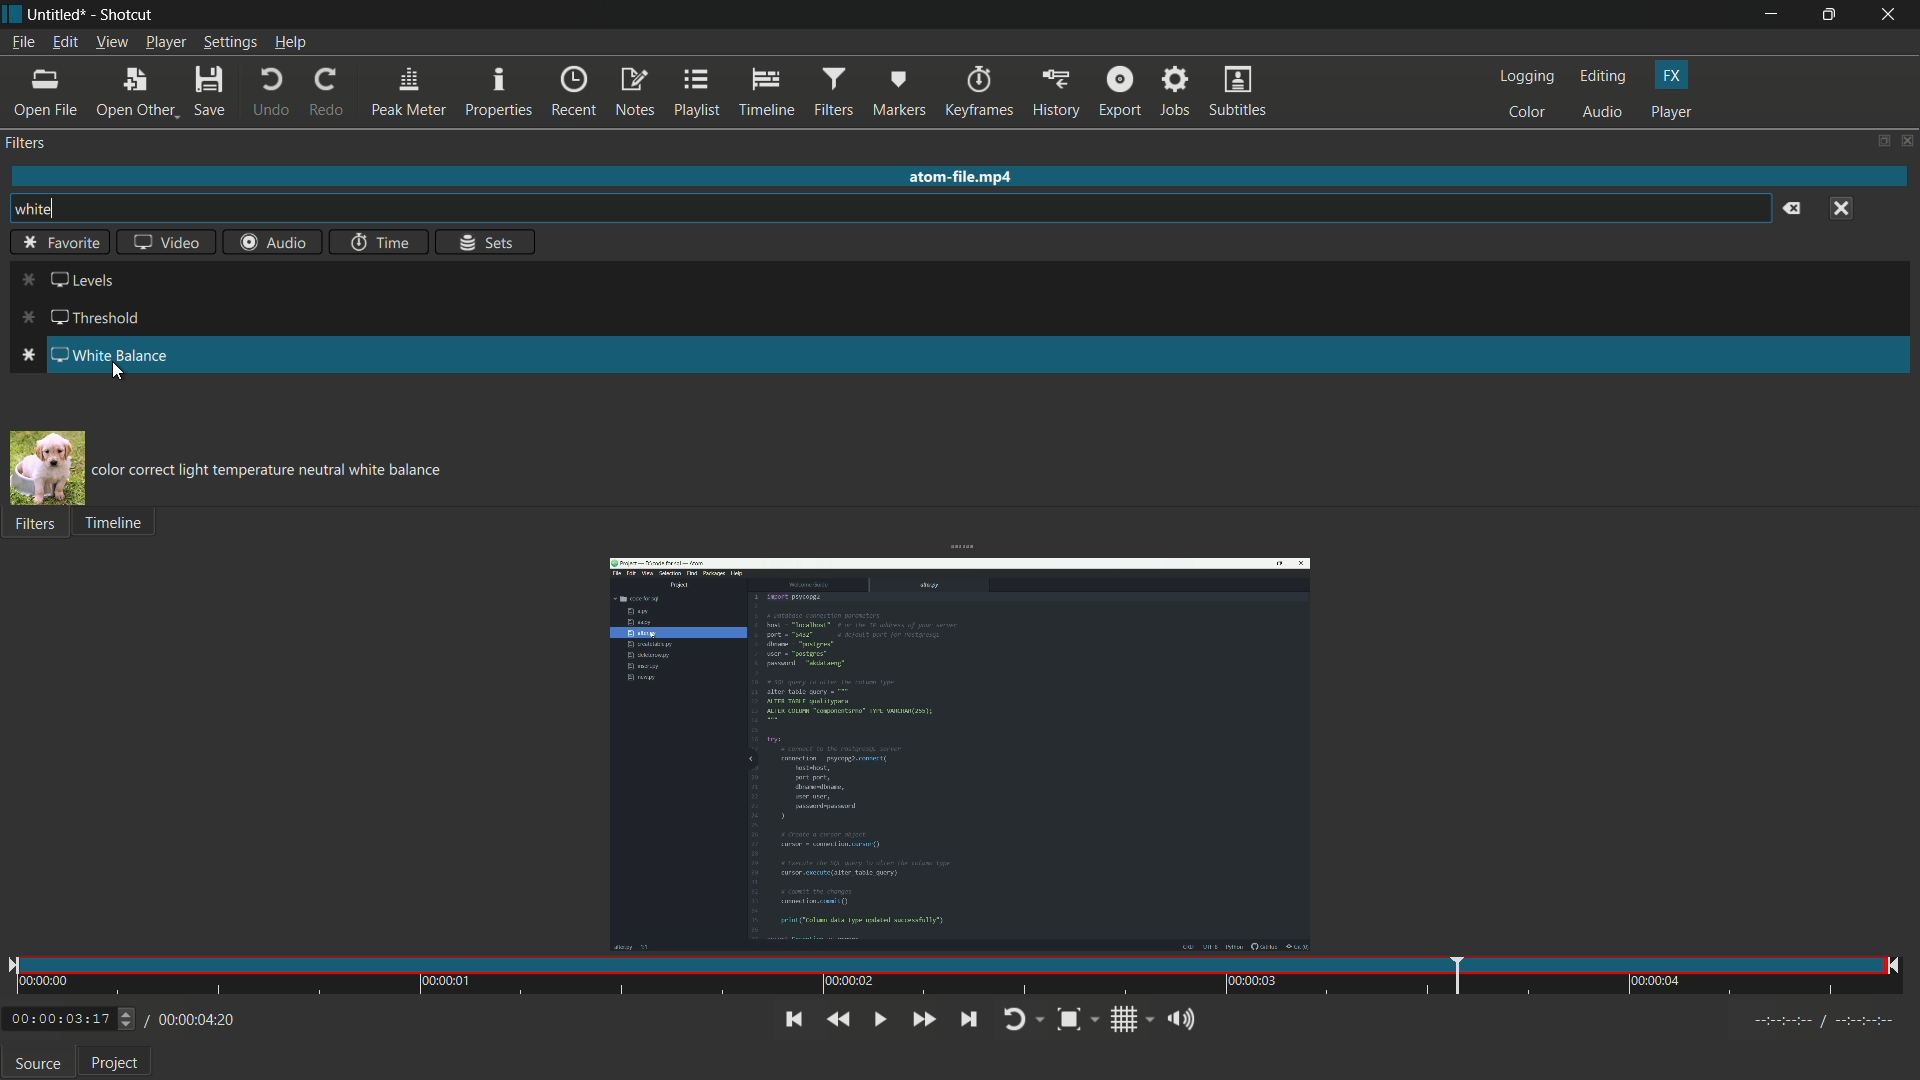  Describe the element at coordinates (500, 93) in the screenshot. I see `properties` at that location.